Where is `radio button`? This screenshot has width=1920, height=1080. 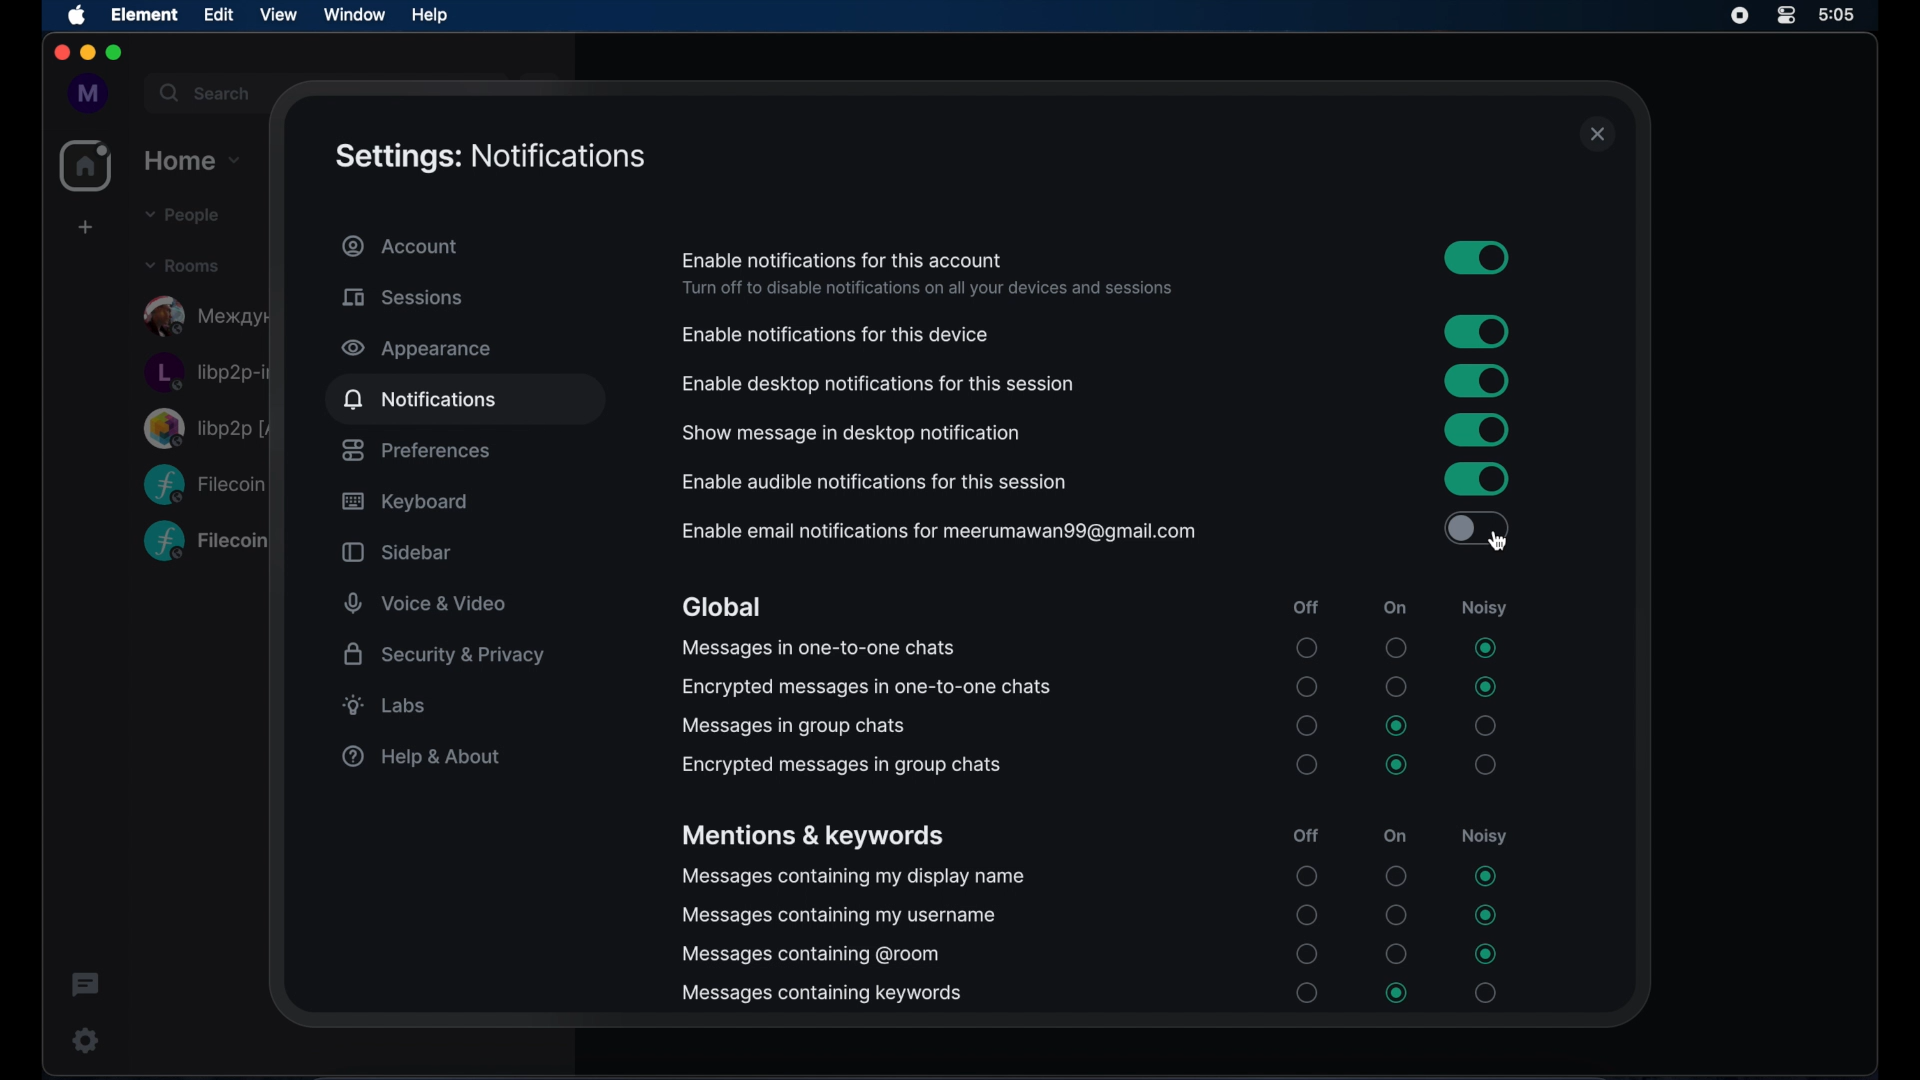
radio button is located at coordinates (1397, 686).